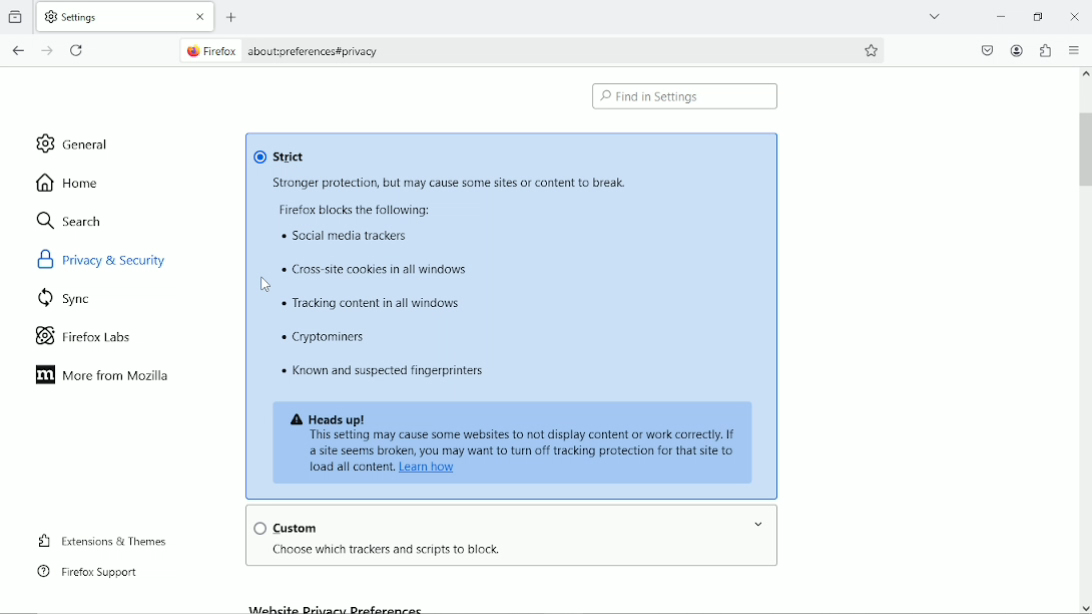  What do you see at coordinates (260, 157) in the screenshot?
I see `Checkbox` at bounding box center [260, 157].